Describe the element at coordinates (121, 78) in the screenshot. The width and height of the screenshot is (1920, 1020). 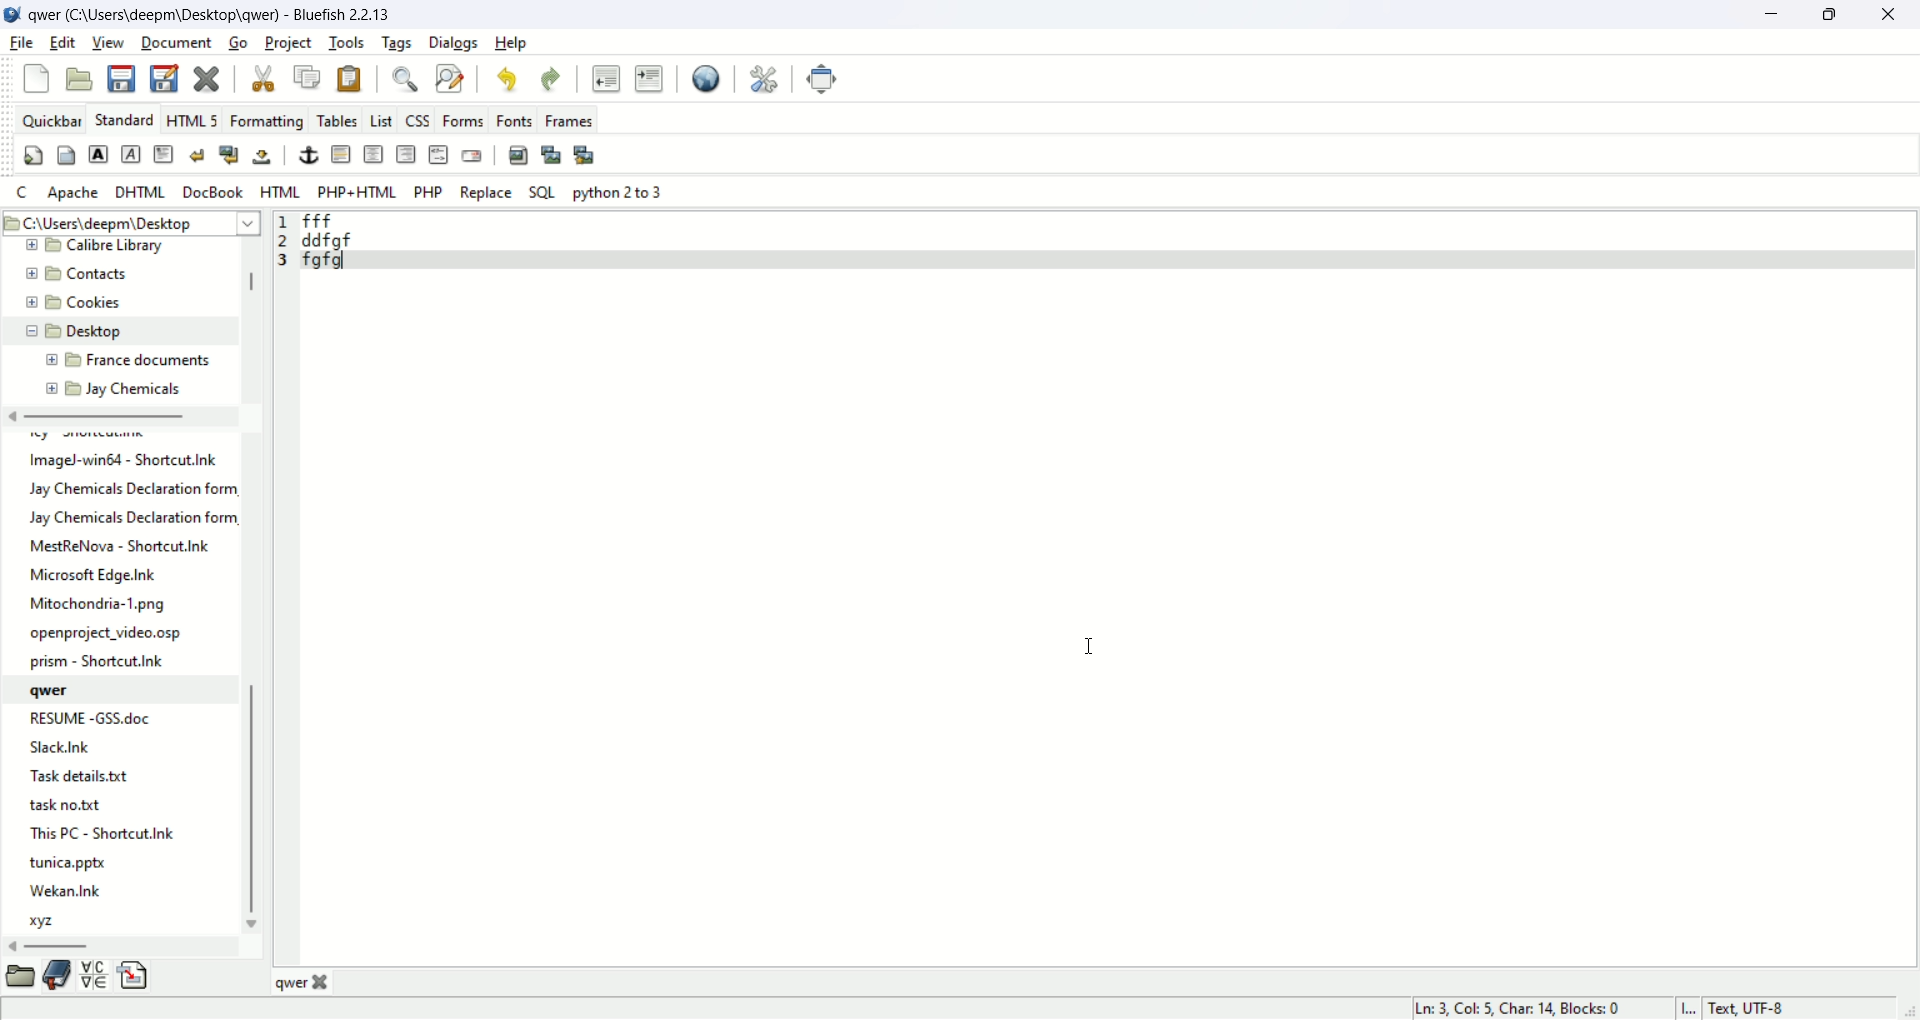
I see `save current file` at that location.